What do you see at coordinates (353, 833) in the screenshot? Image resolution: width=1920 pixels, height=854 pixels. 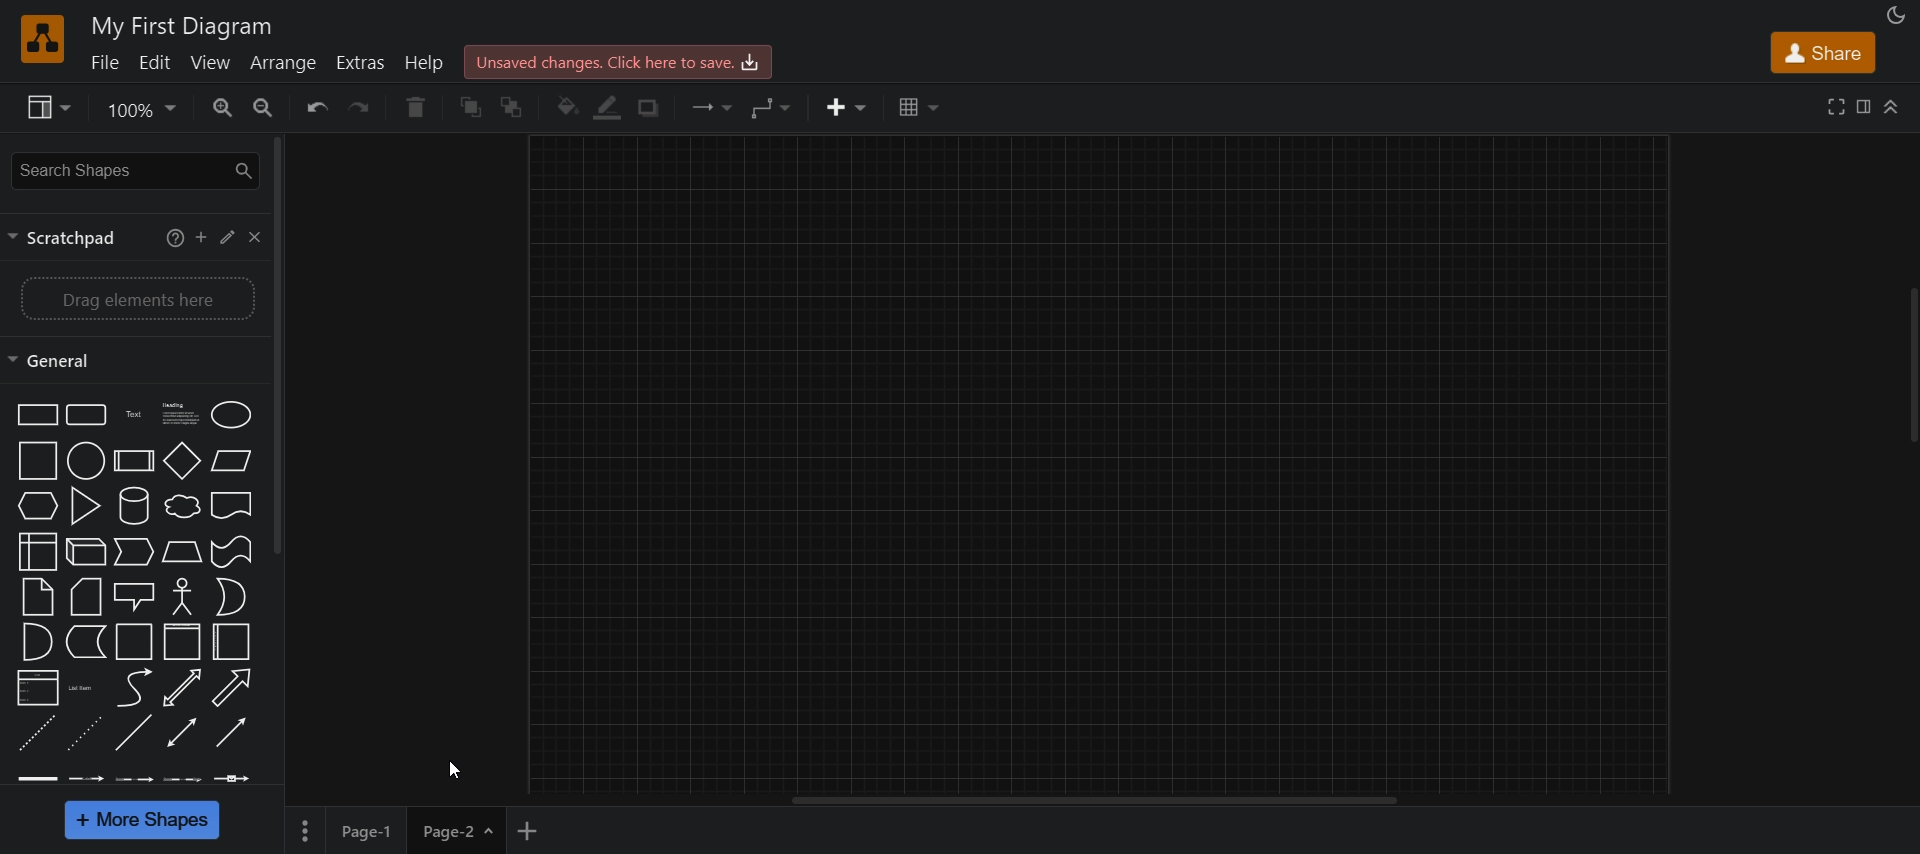 I see `page 1` at bounding box center [353, 833].